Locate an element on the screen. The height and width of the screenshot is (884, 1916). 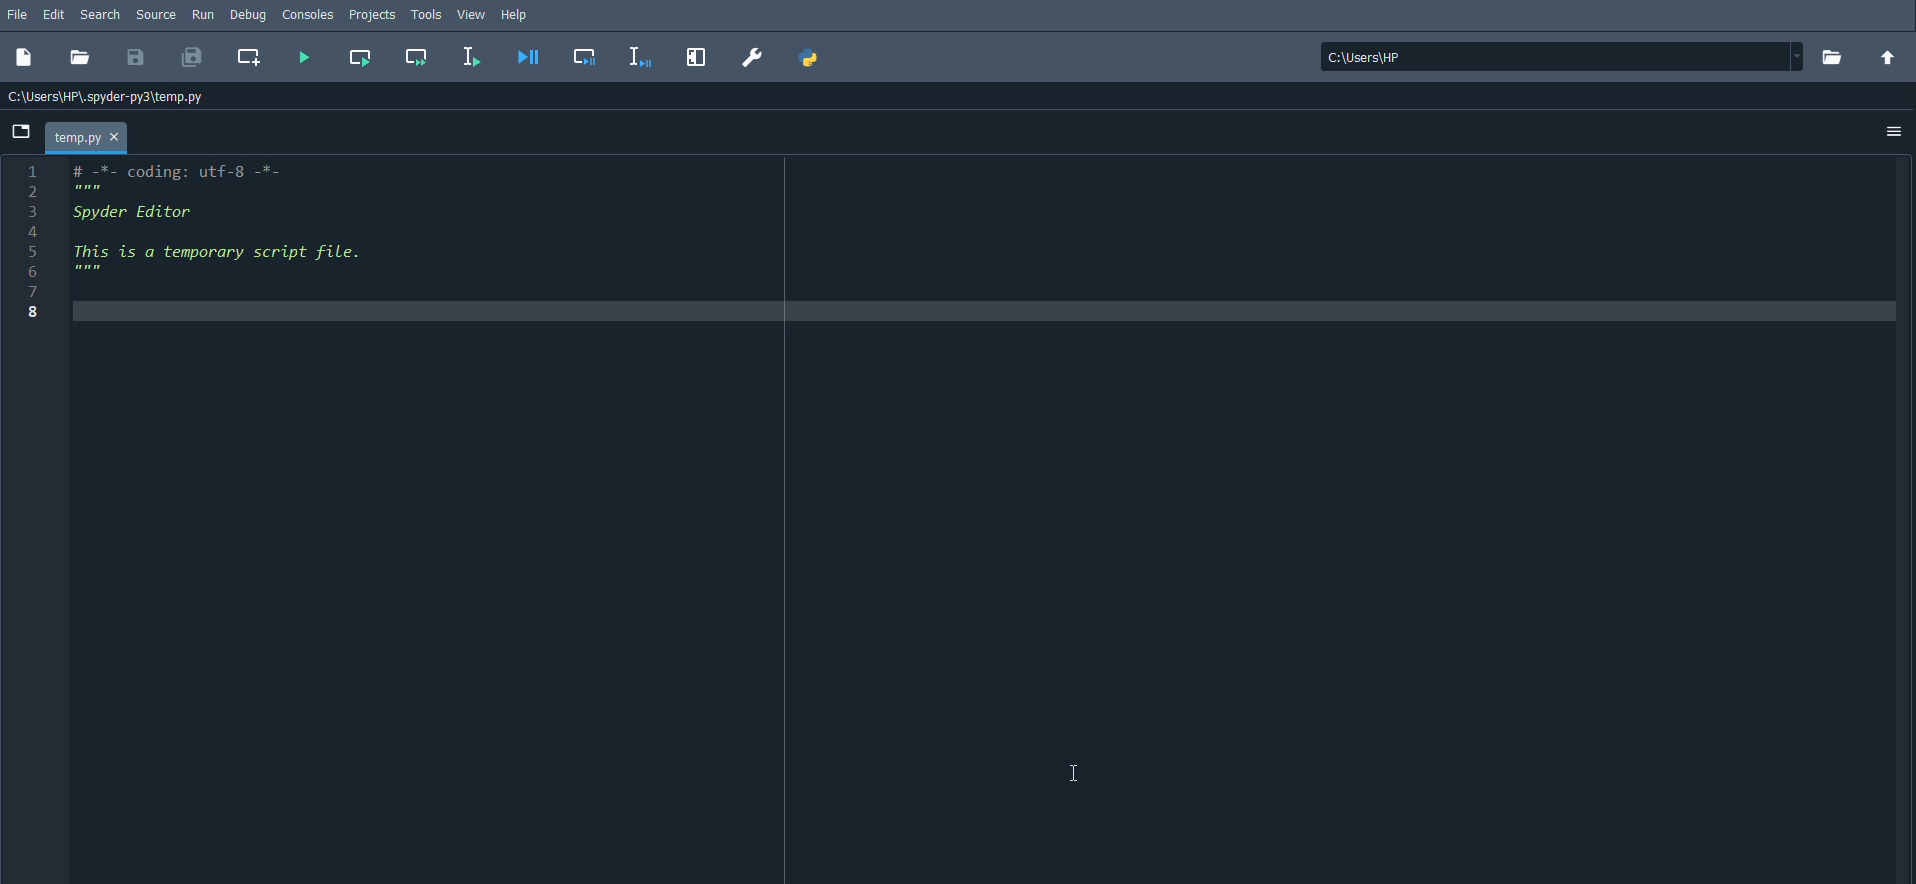
Source is located at coordinates (159, 15).